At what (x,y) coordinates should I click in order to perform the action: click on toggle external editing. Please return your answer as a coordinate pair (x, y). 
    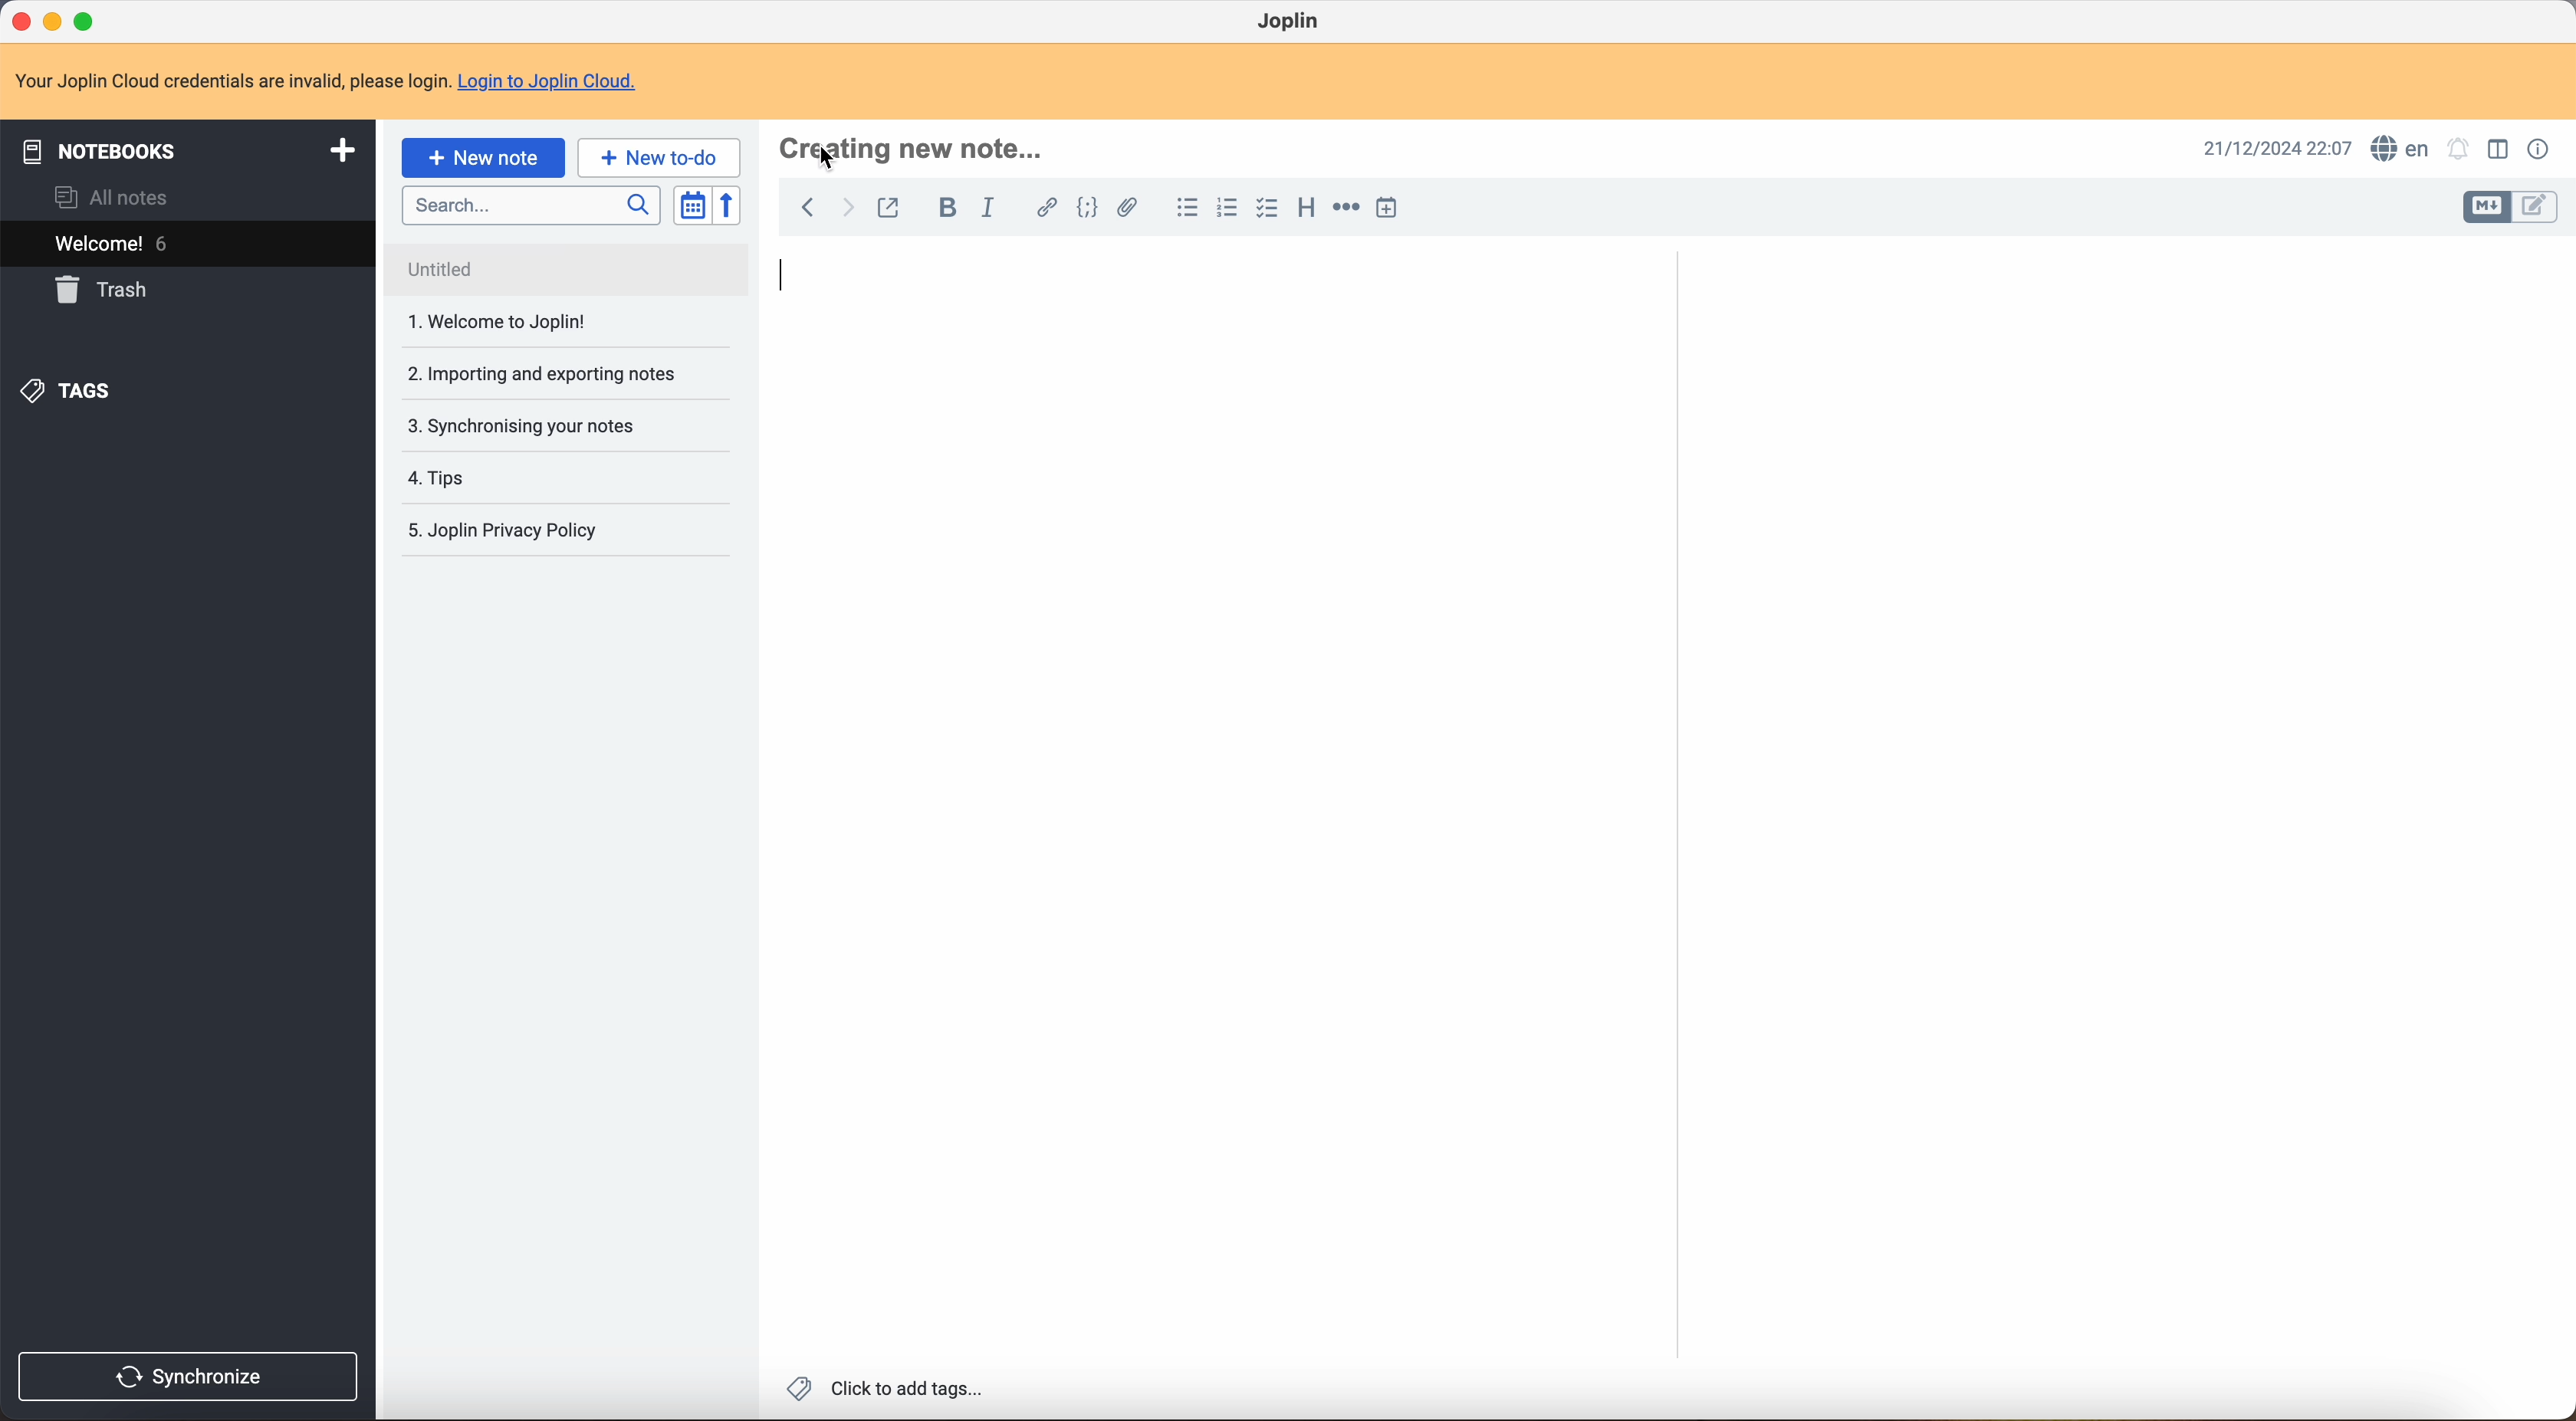
    Looking at the image, I should click on (887, 207).